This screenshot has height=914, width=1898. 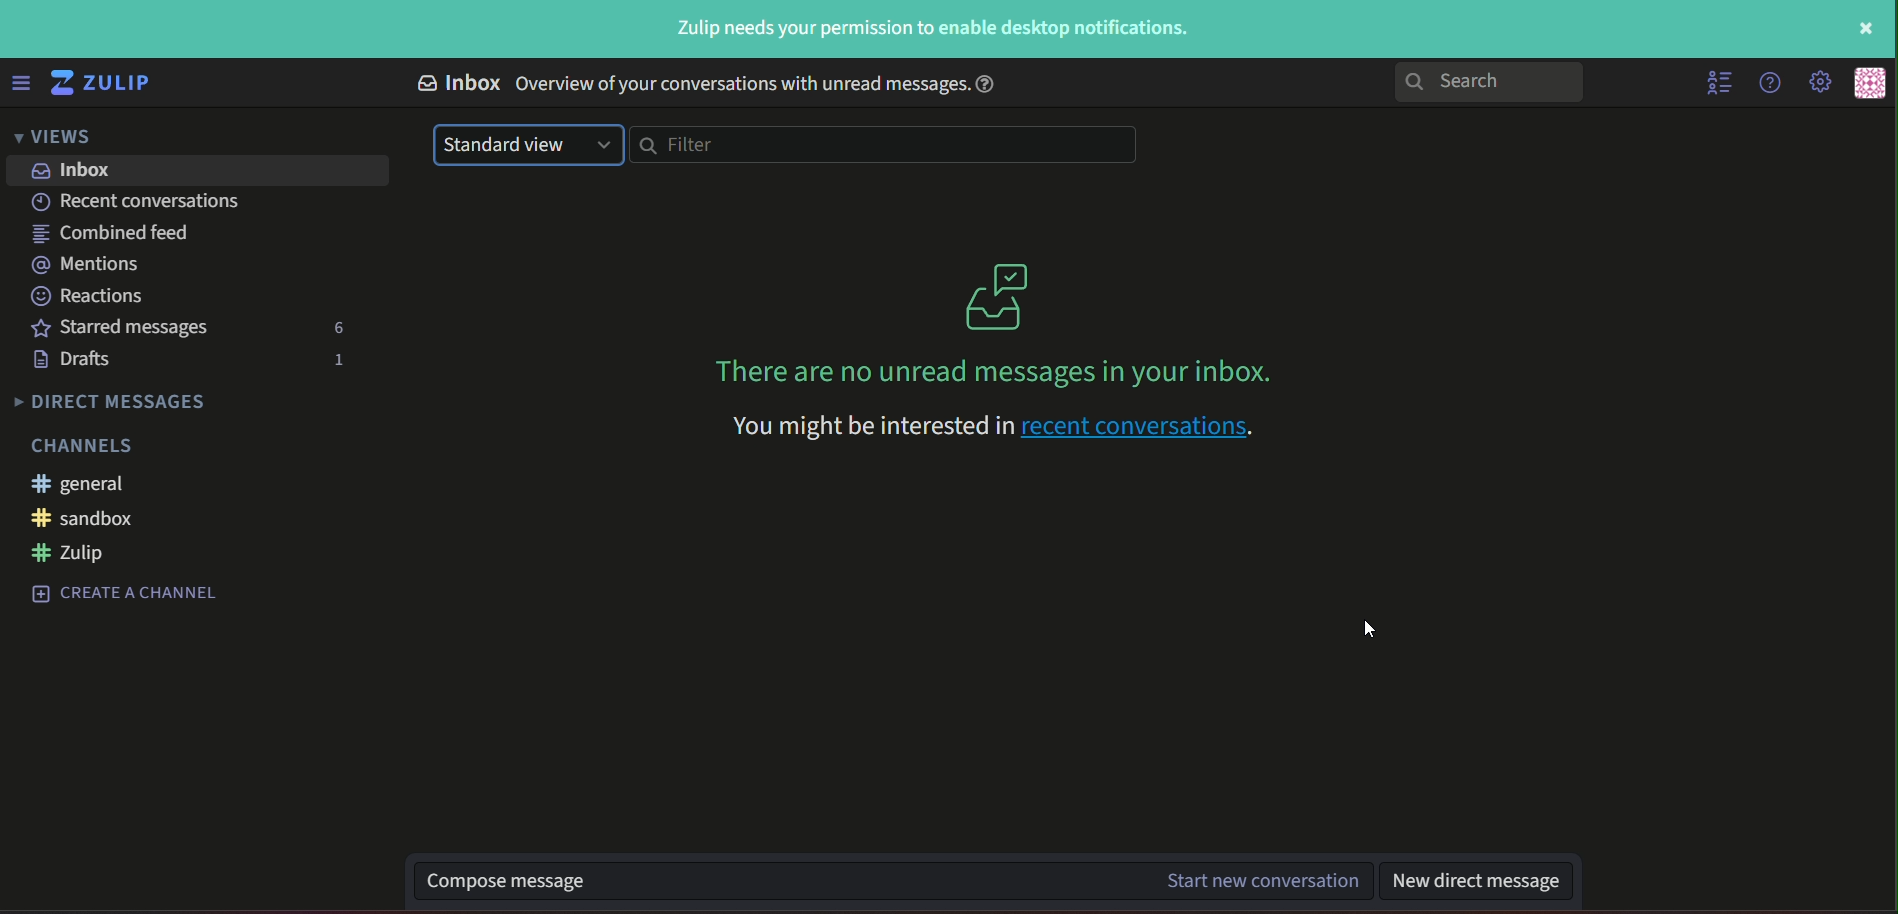 What do you see at coordinates (994, 284) in the screenshot?
I see `graphics` at bounding box center [994, 284].